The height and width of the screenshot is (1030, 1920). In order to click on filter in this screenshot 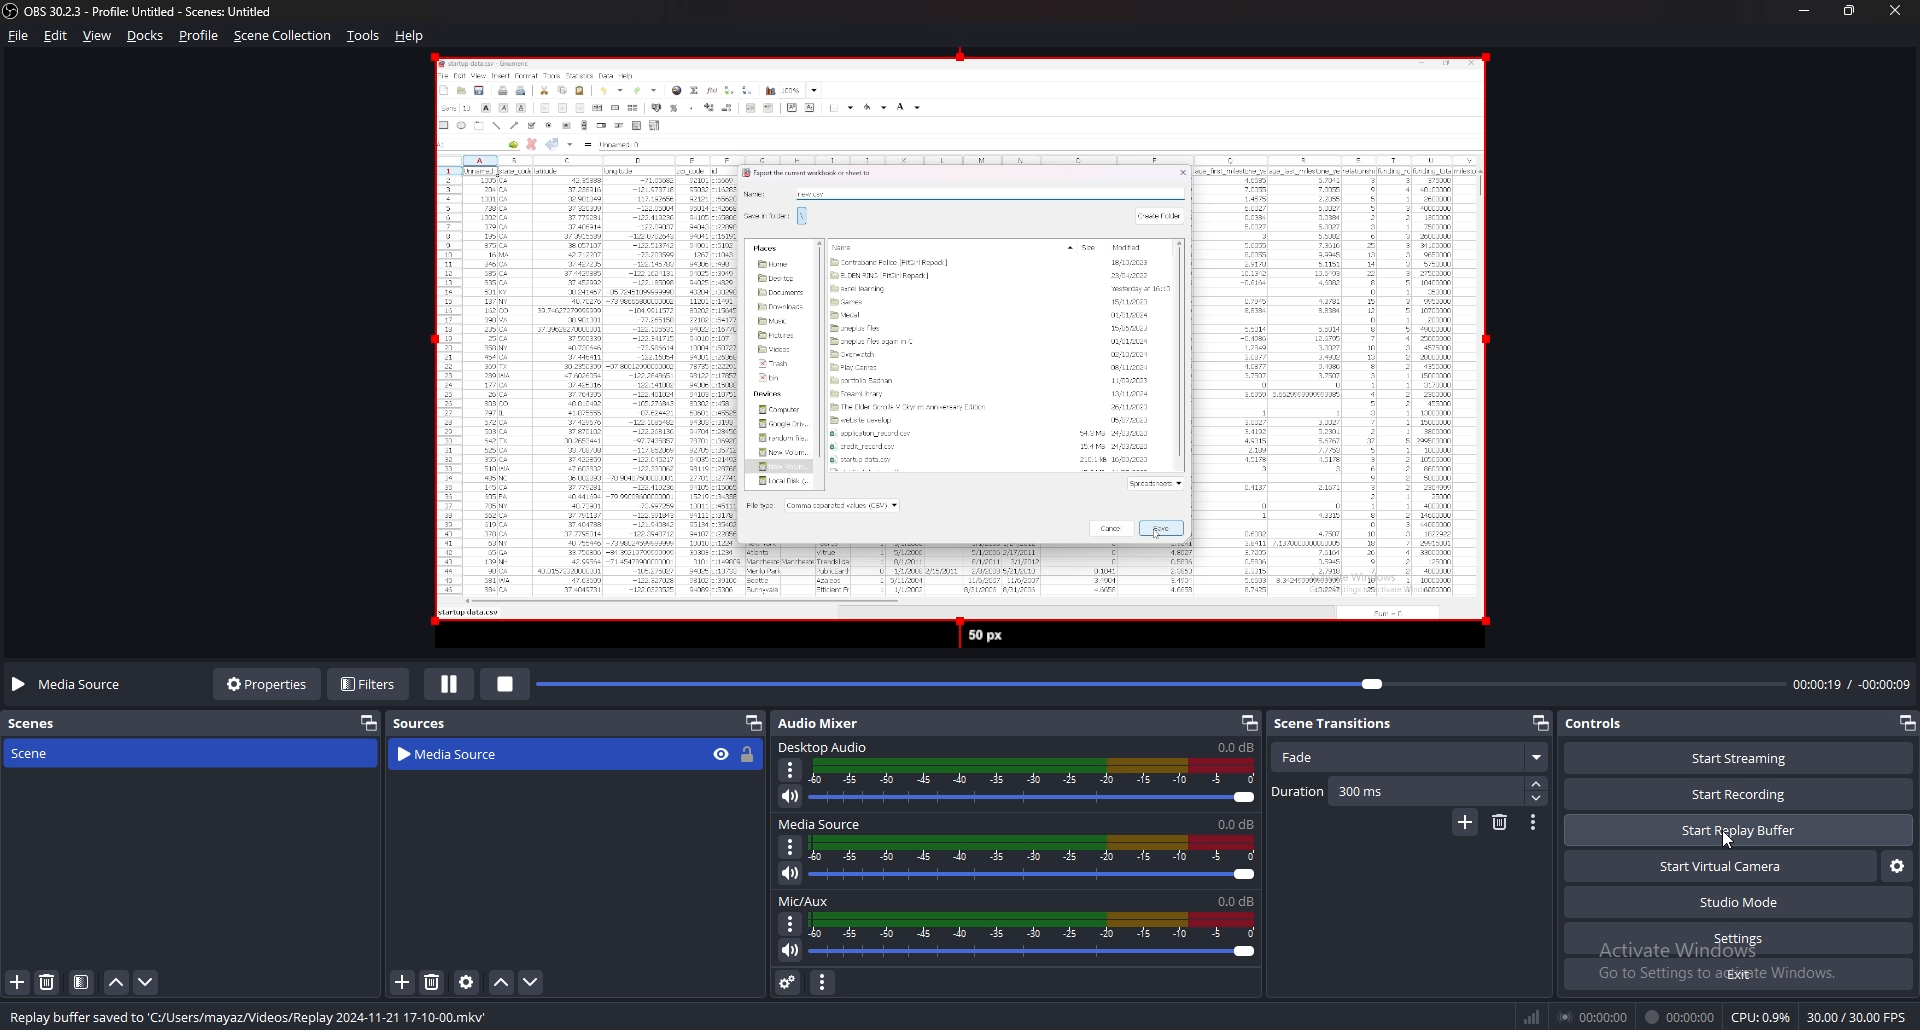, I will do `click(82, 982)`.